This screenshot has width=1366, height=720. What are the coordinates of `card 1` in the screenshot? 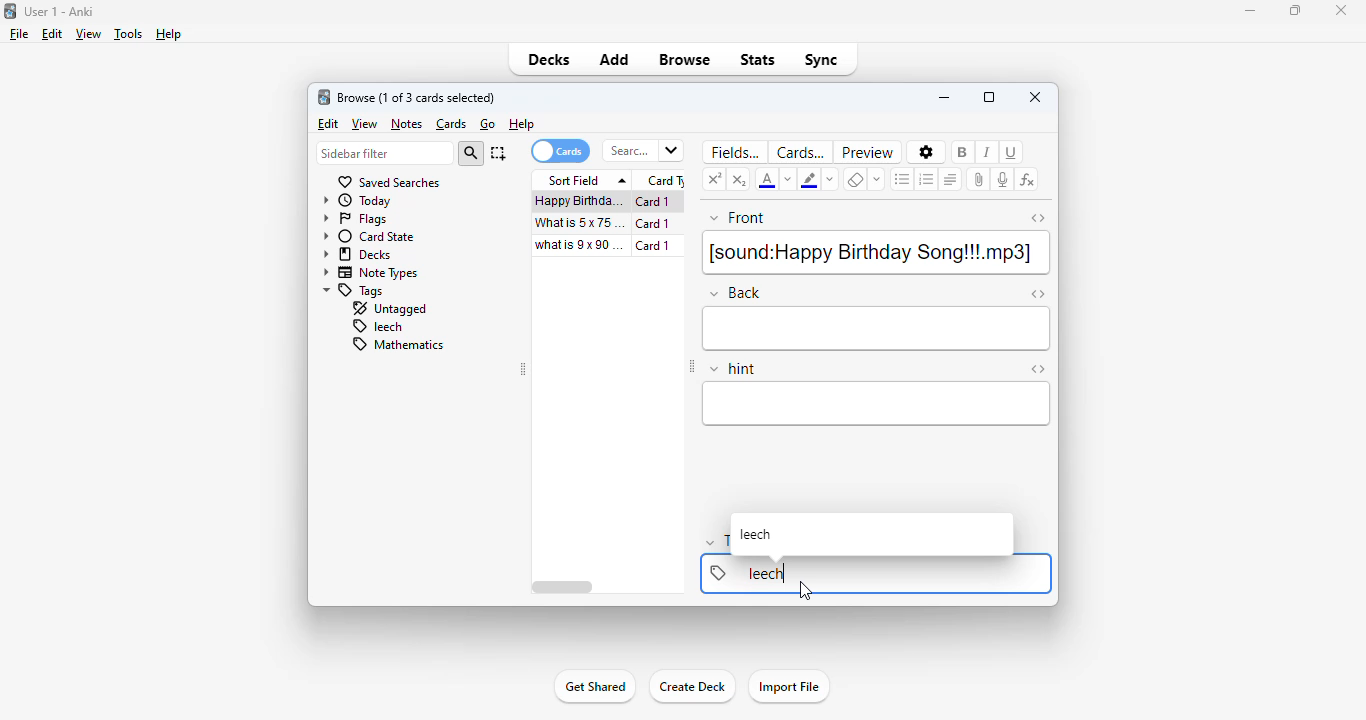 It's located at (658, 246).